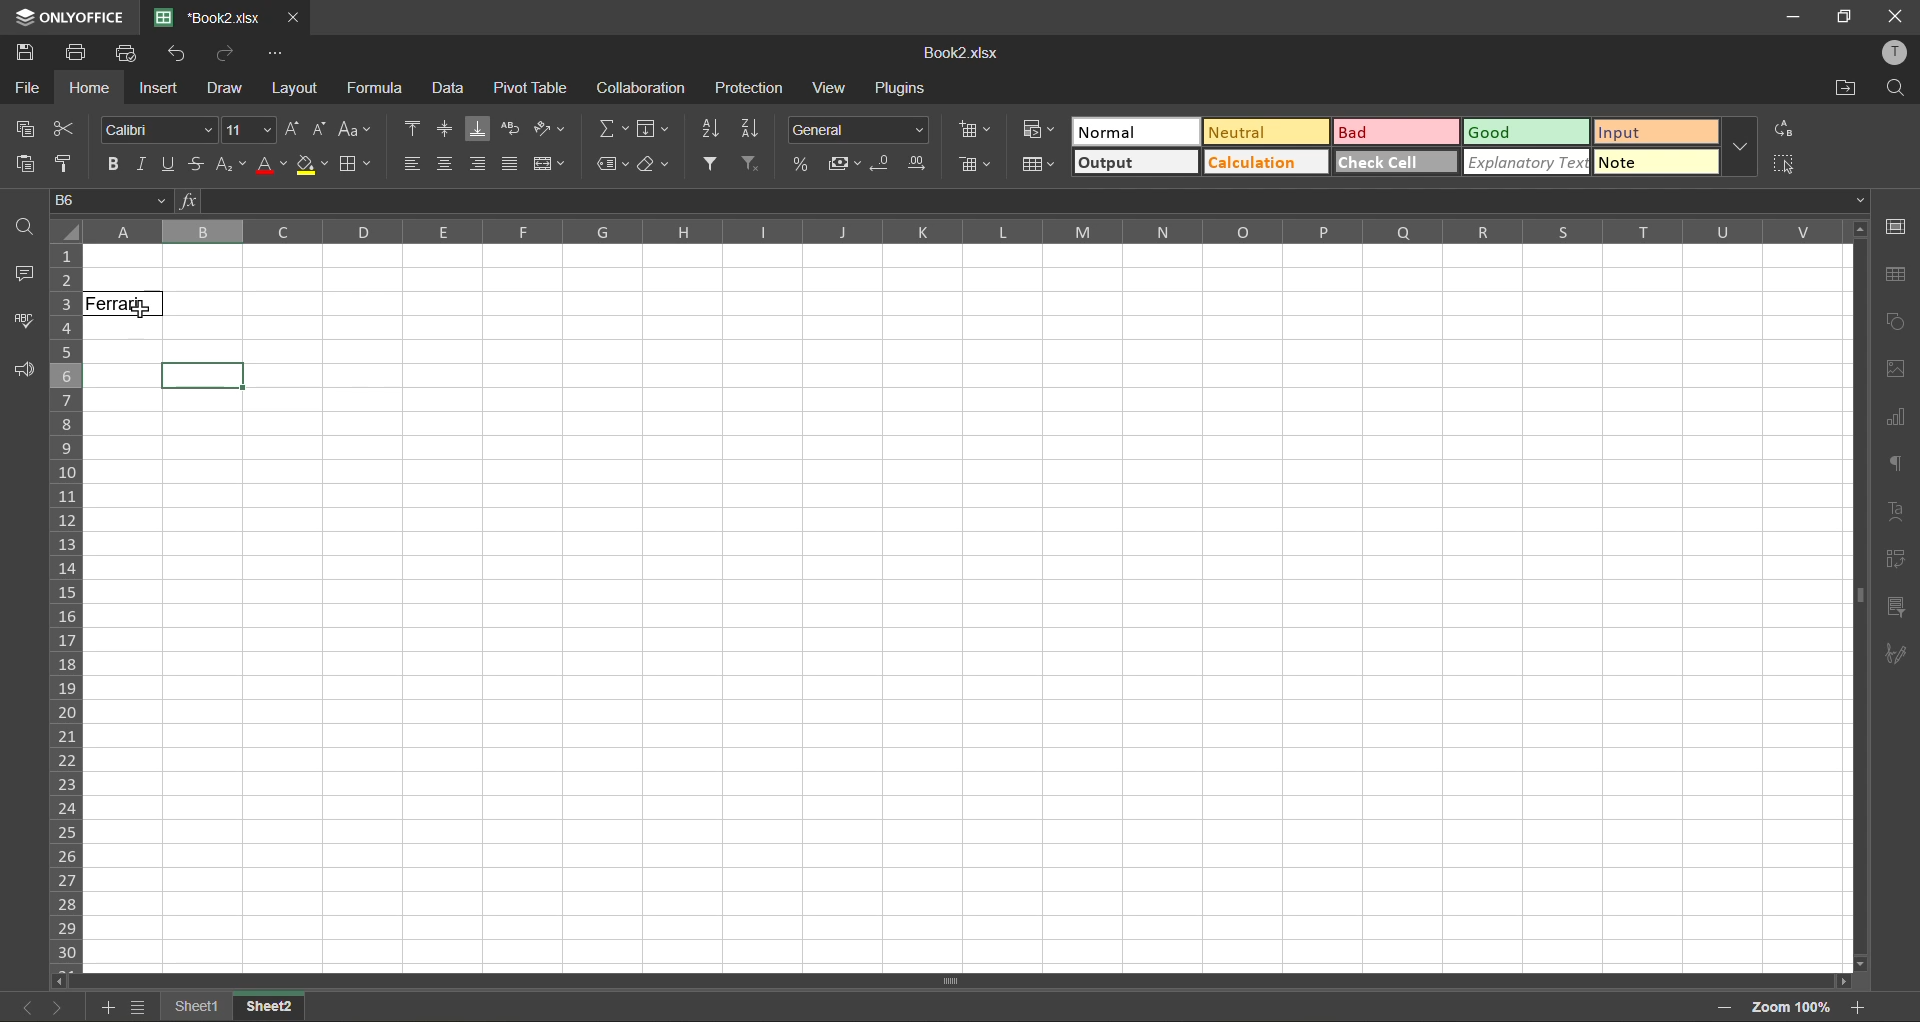  What do you see at coordinates (657, 169) in the screenshot?
I see `clear` at bounding box center [657, 169].